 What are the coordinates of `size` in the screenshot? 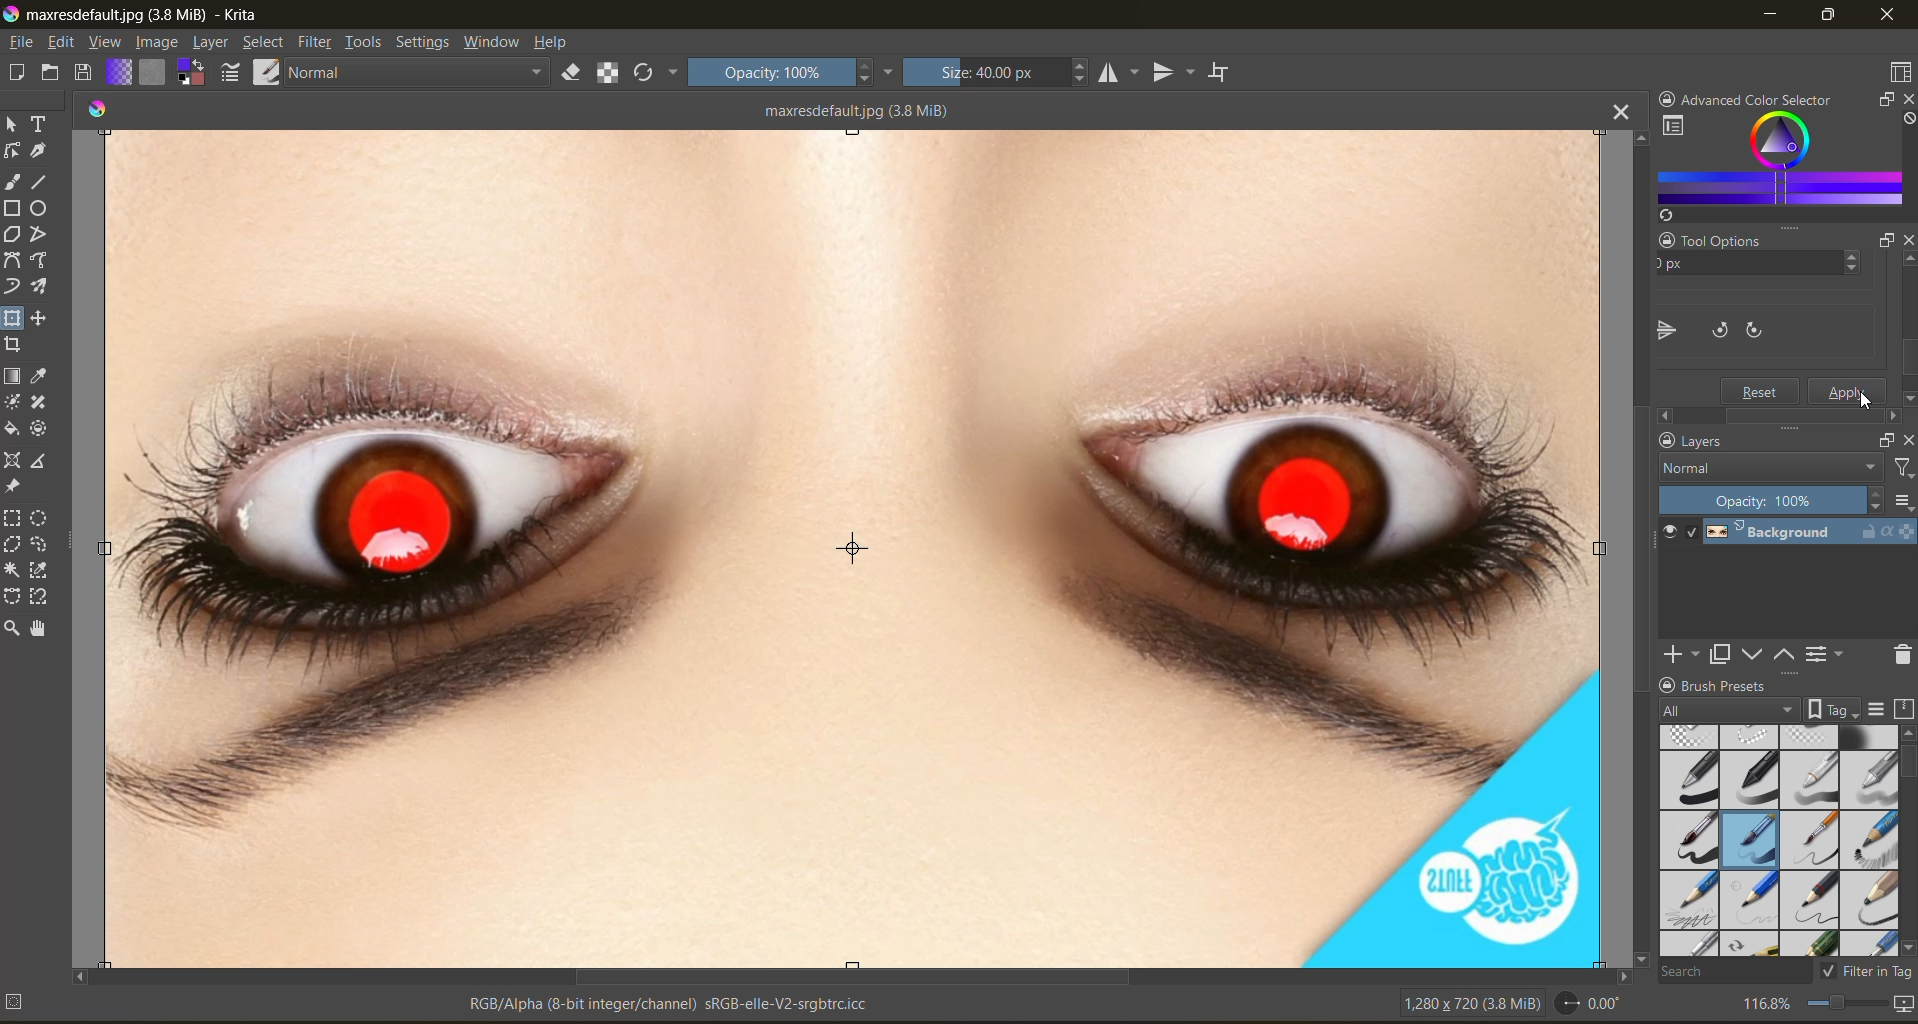 It's located at (996, 74).